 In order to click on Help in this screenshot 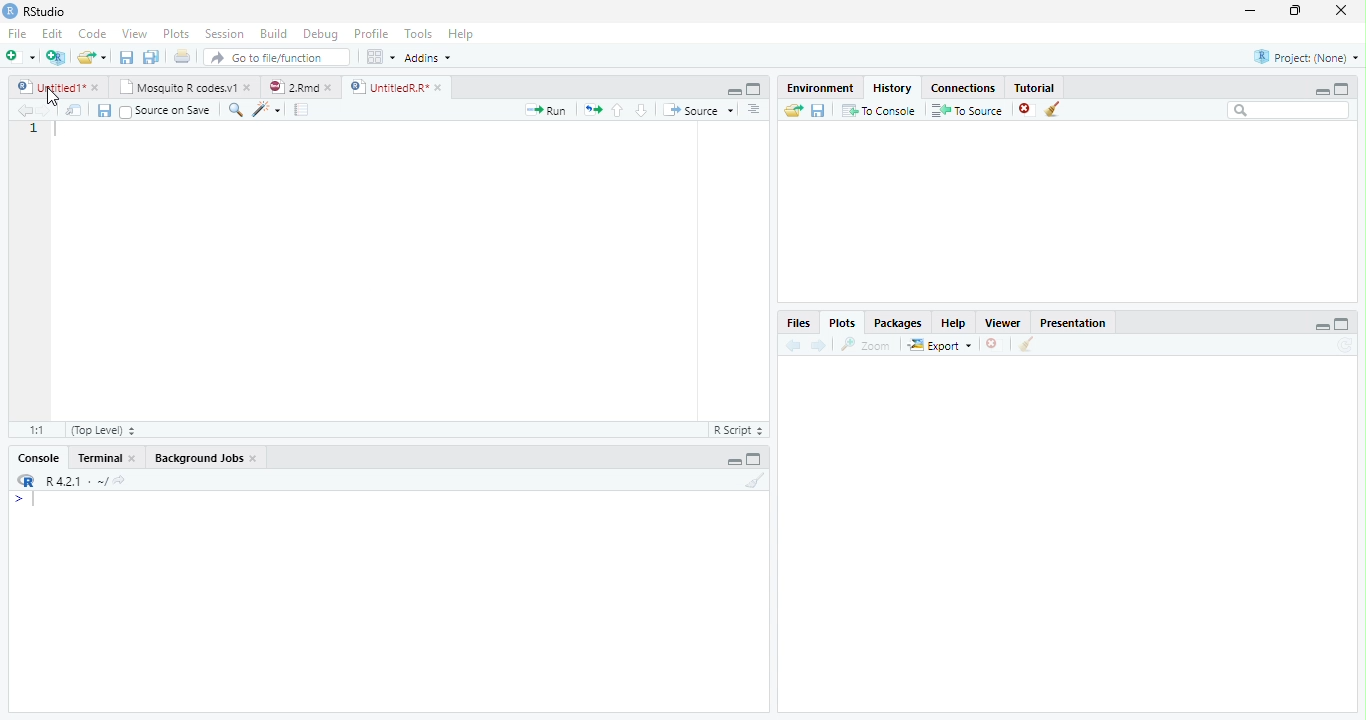, I will do `click(460, 35)`.